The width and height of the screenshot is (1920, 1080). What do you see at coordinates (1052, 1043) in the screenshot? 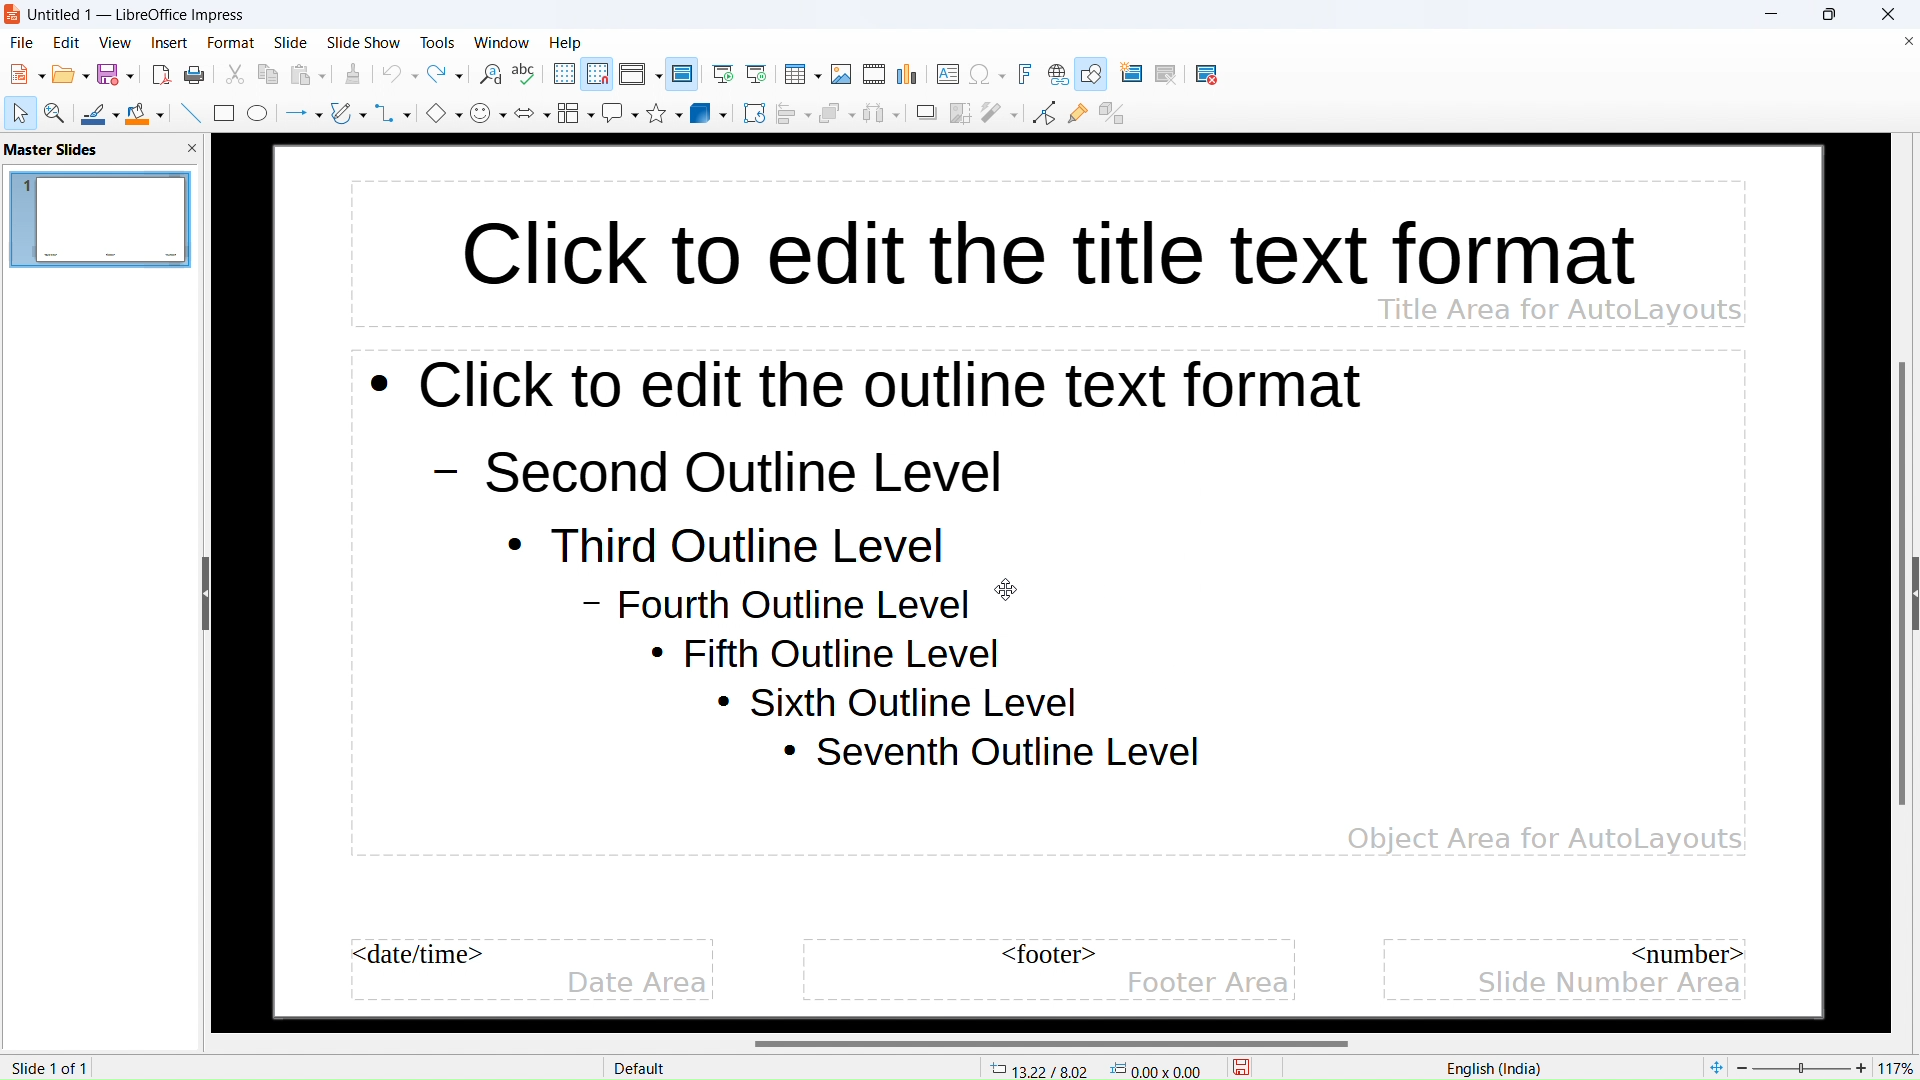
I see `horizontal scrollbar` at bounding box center [1052, 1043].